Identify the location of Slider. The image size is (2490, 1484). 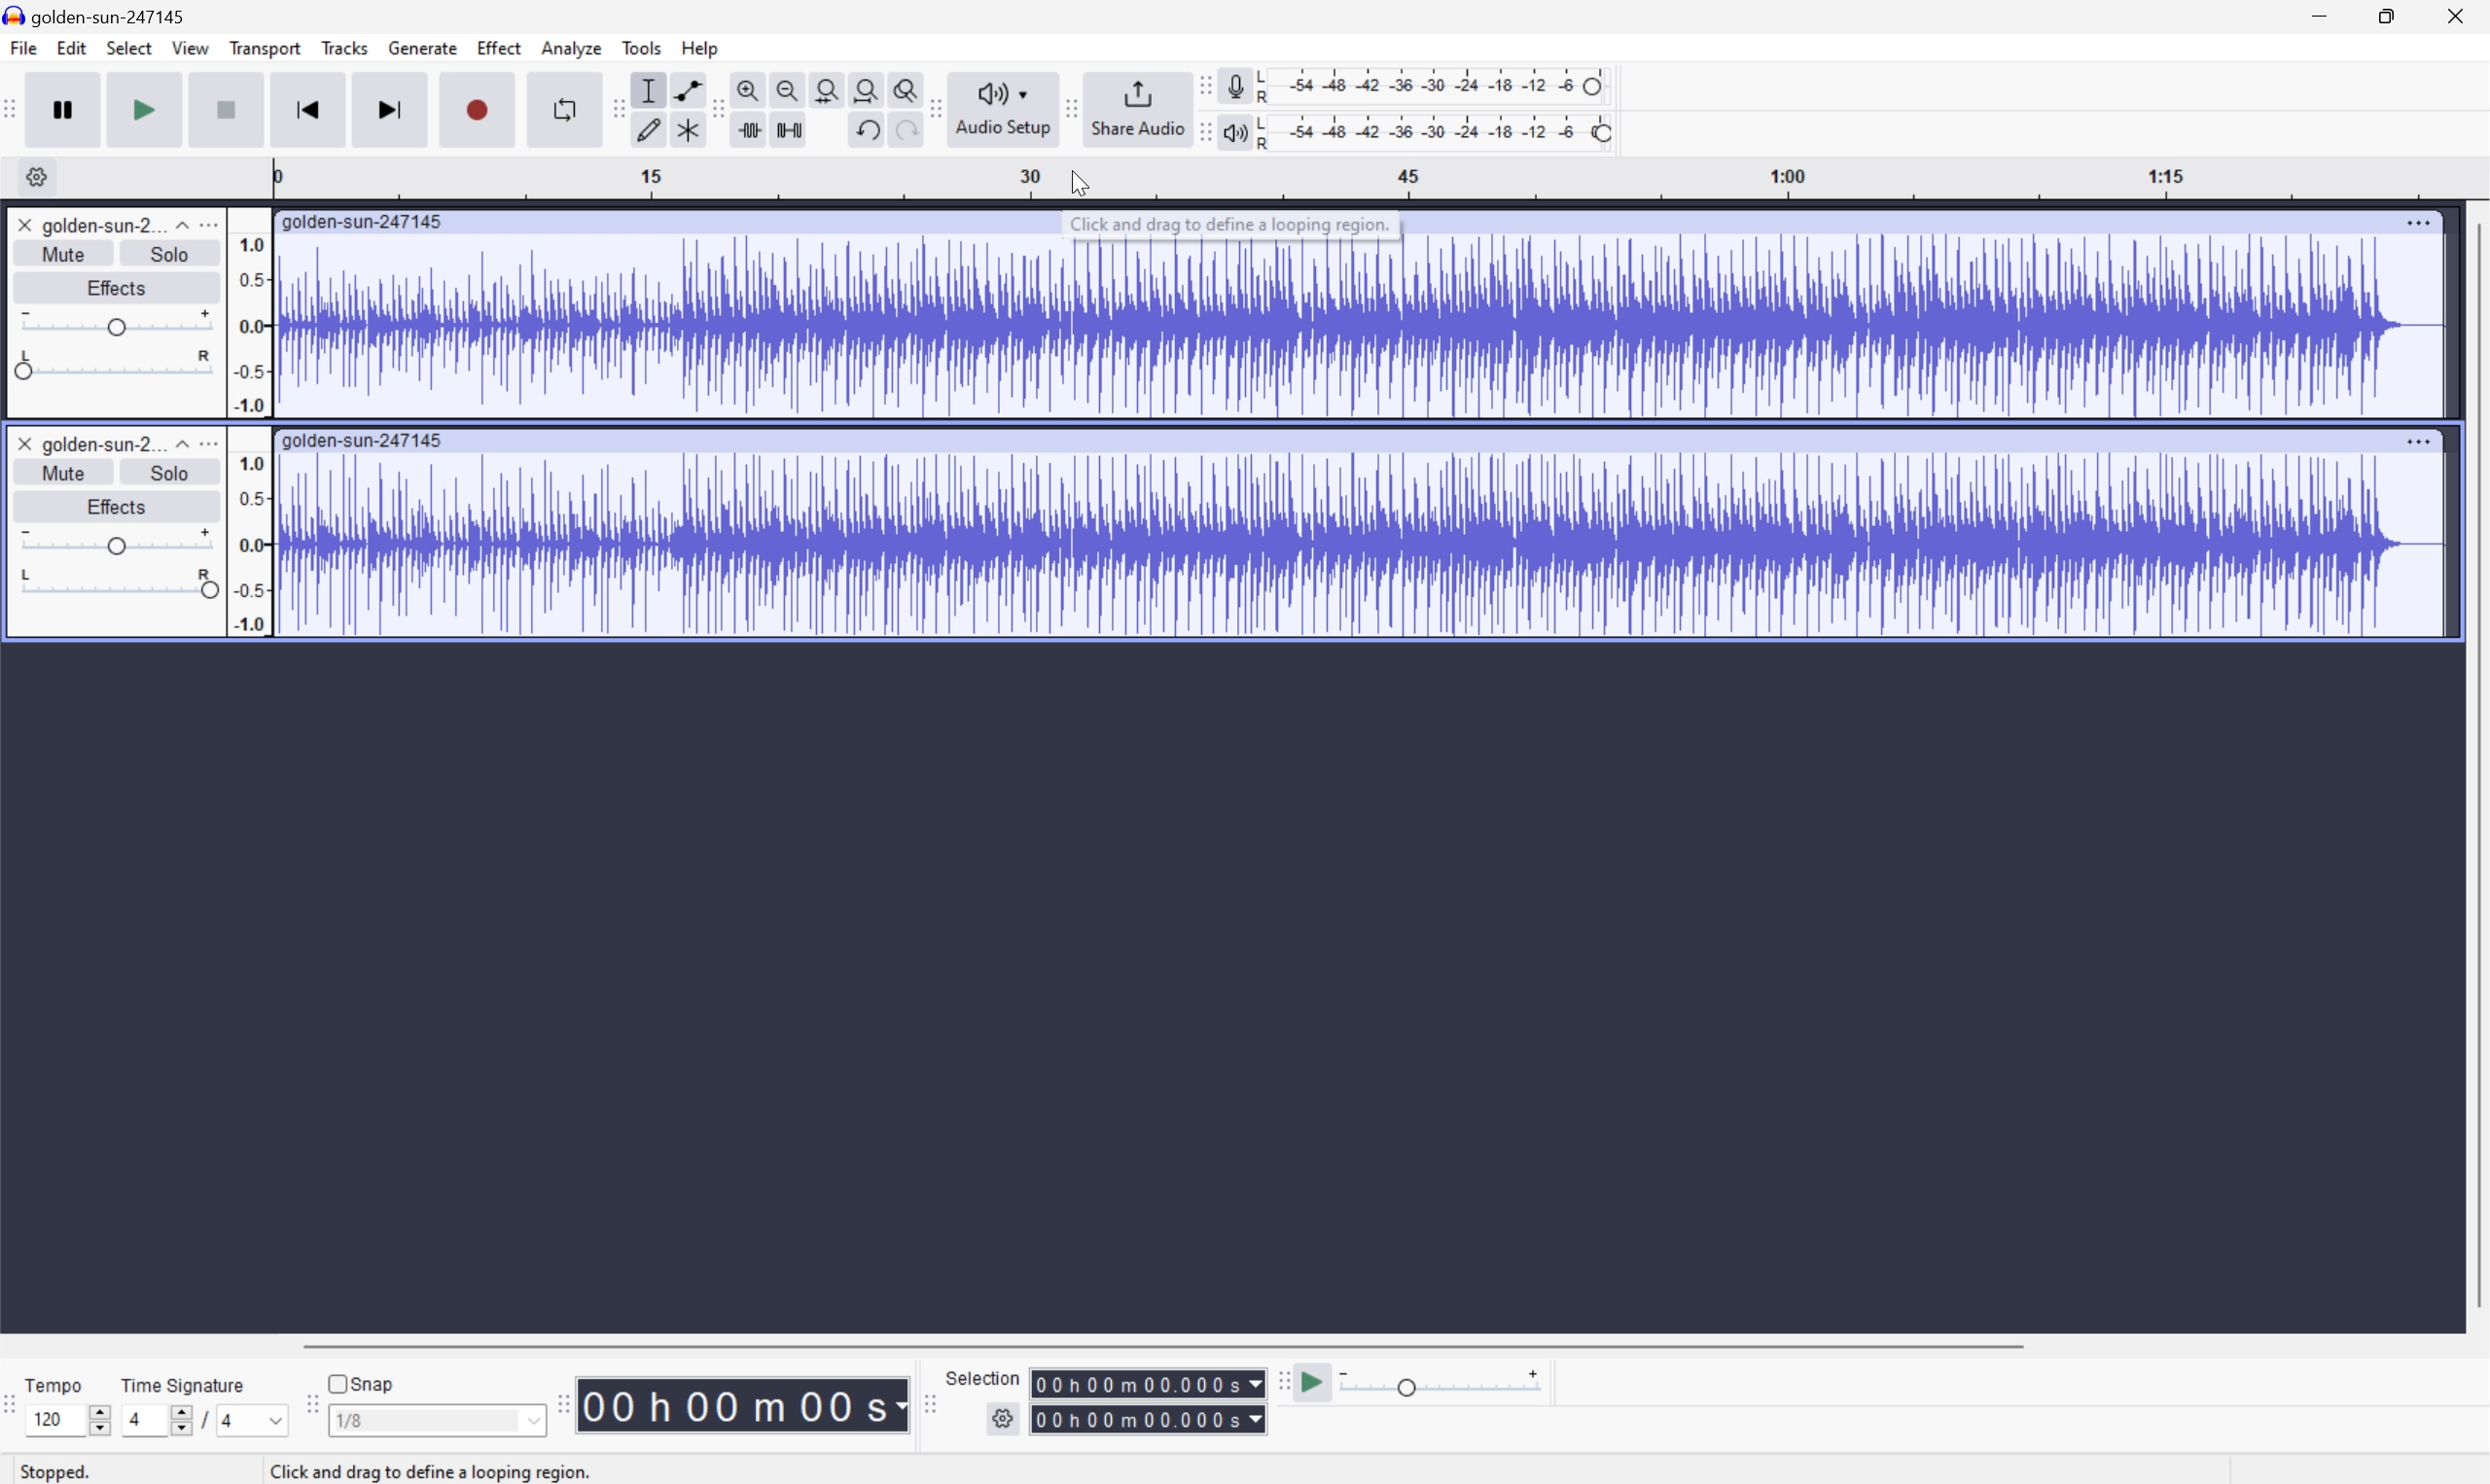
(112, 324).